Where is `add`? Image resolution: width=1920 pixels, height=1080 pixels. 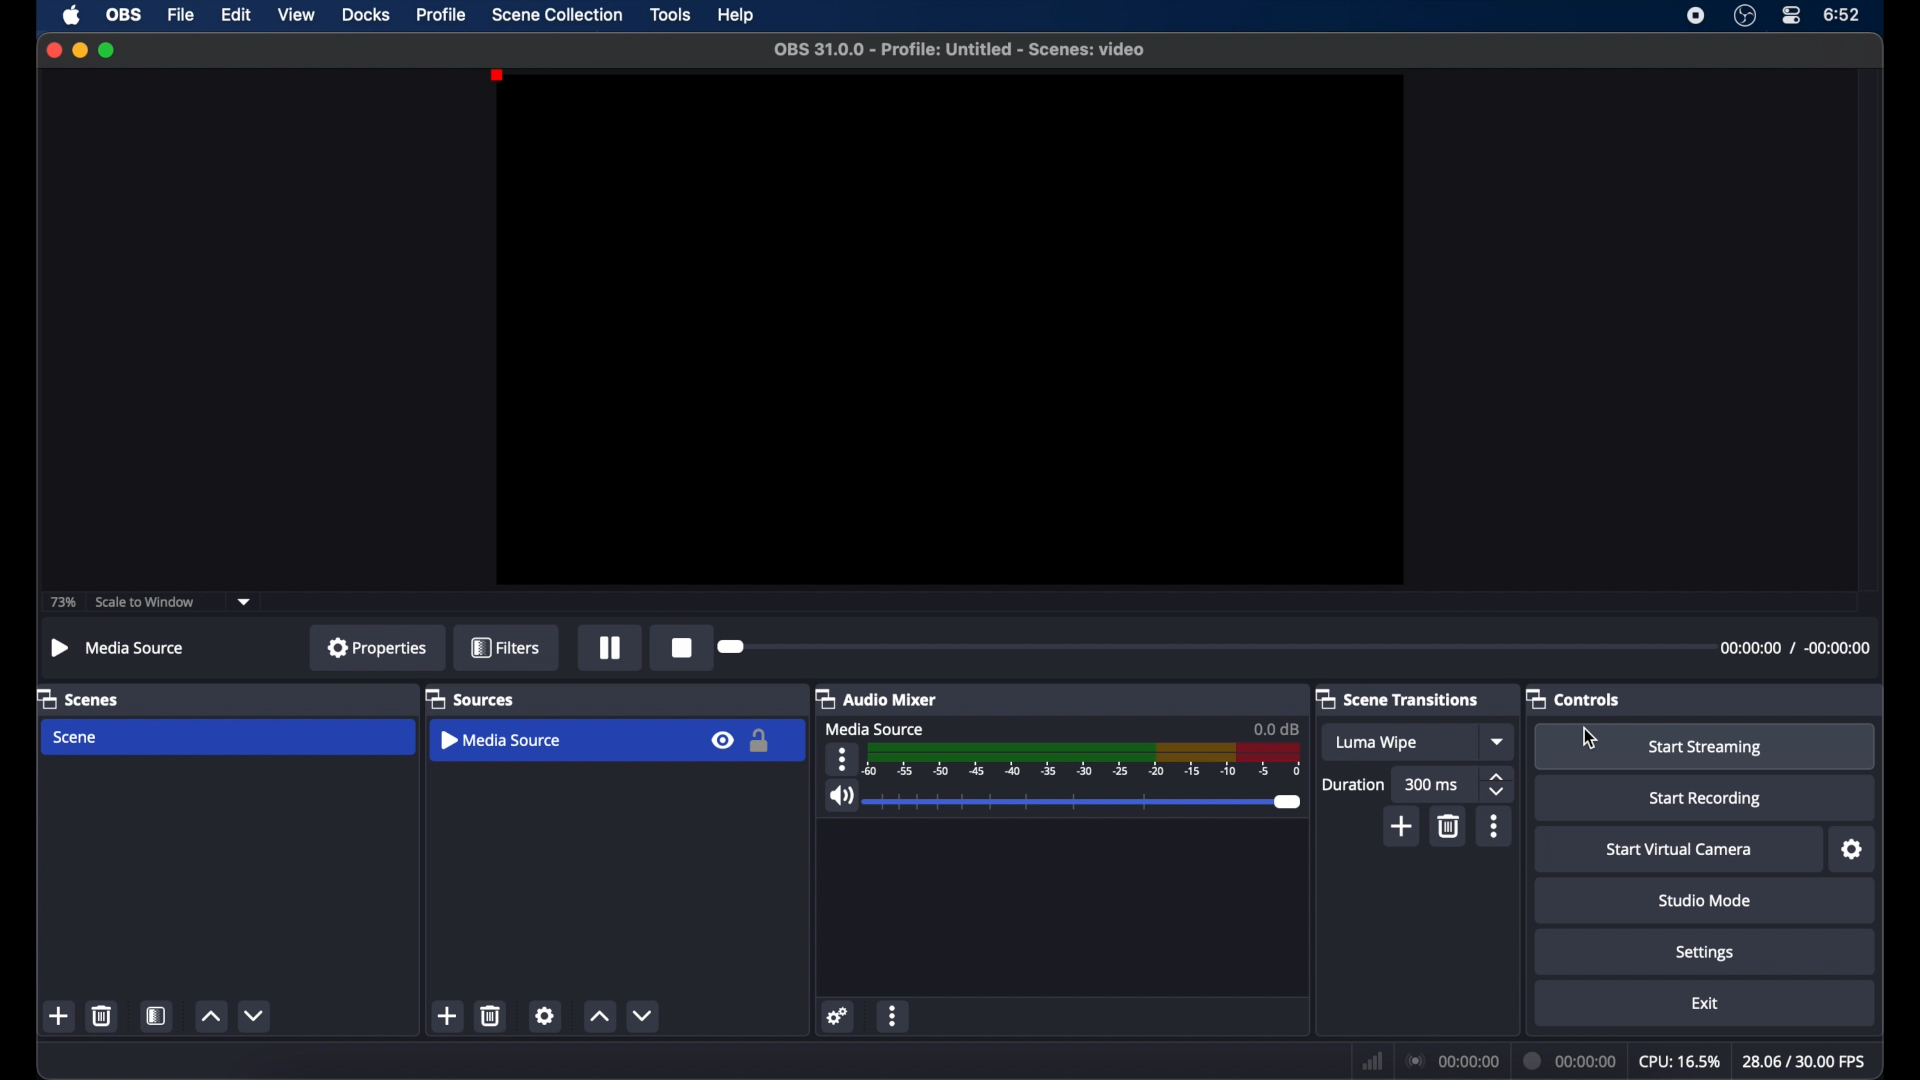
add is located at coordinates (58, 1016).